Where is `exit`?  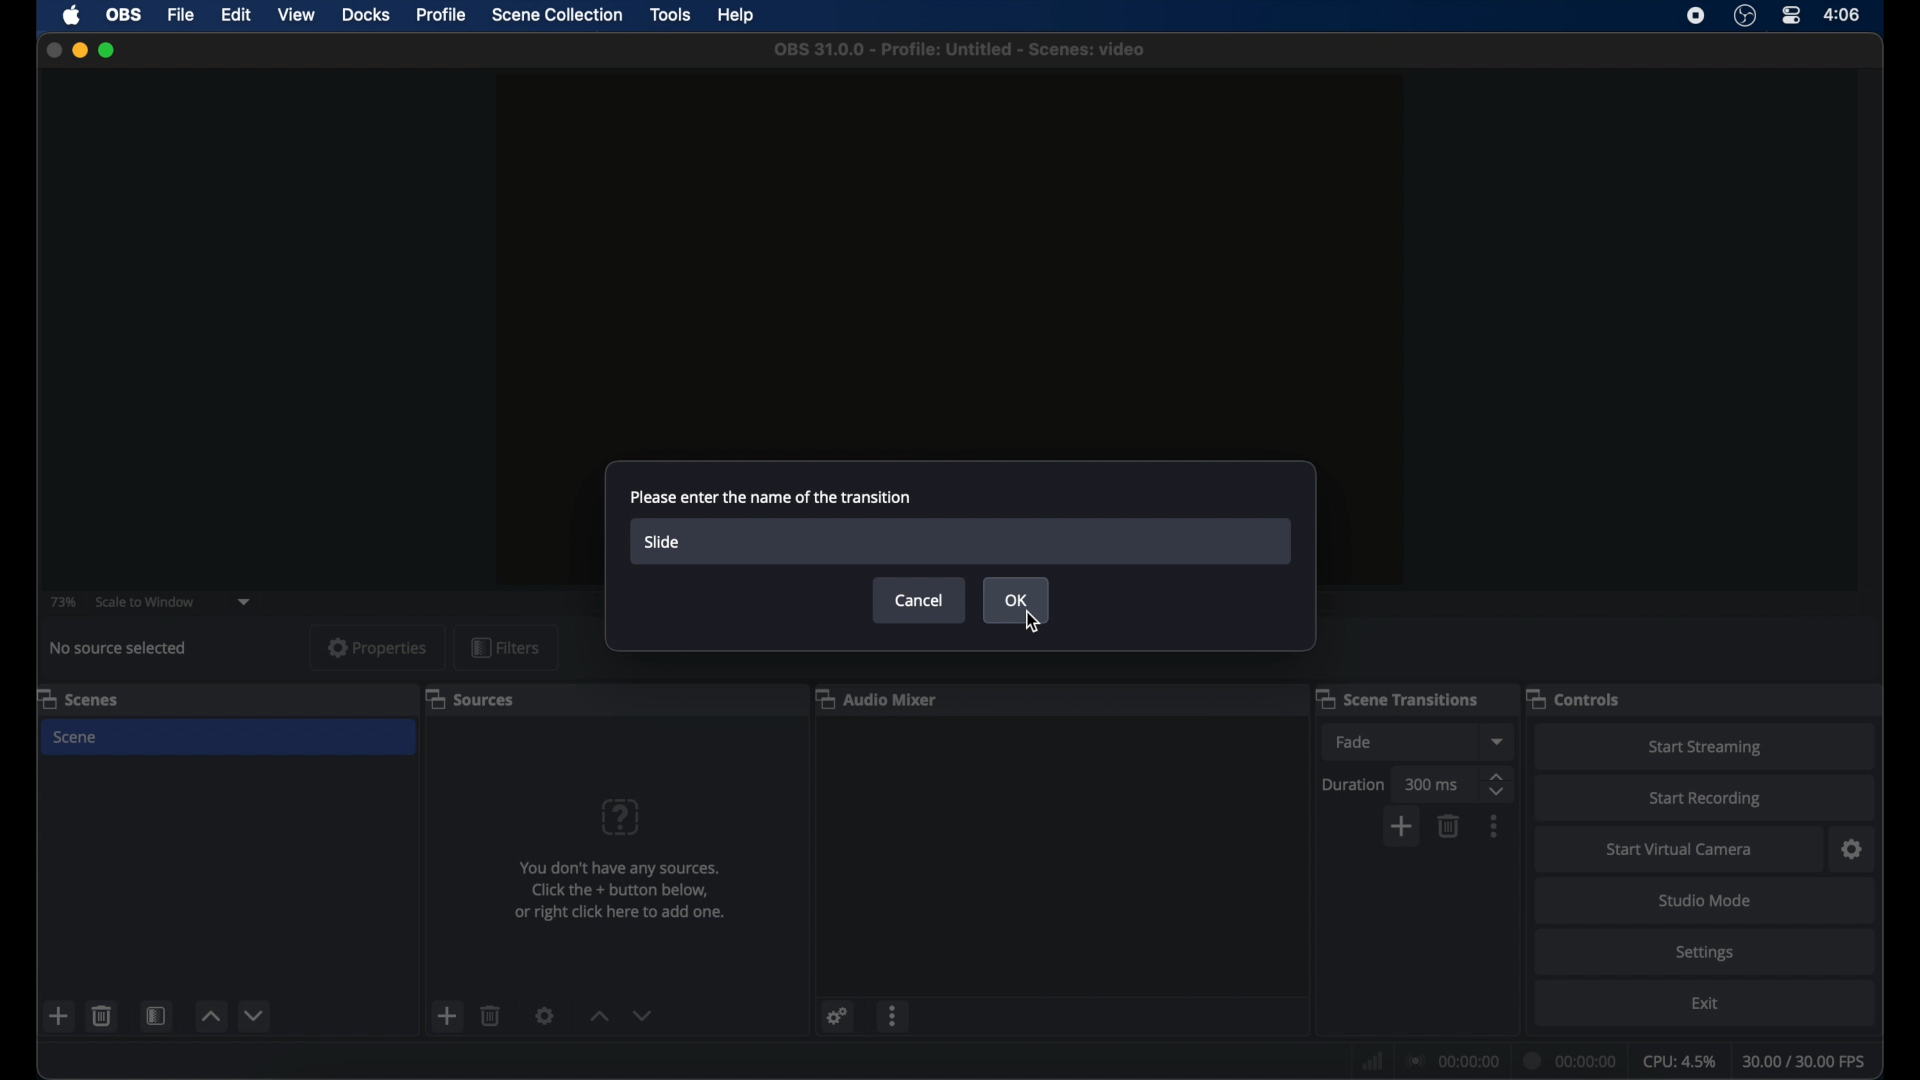 exit is located at coordinates (1705, 1003).